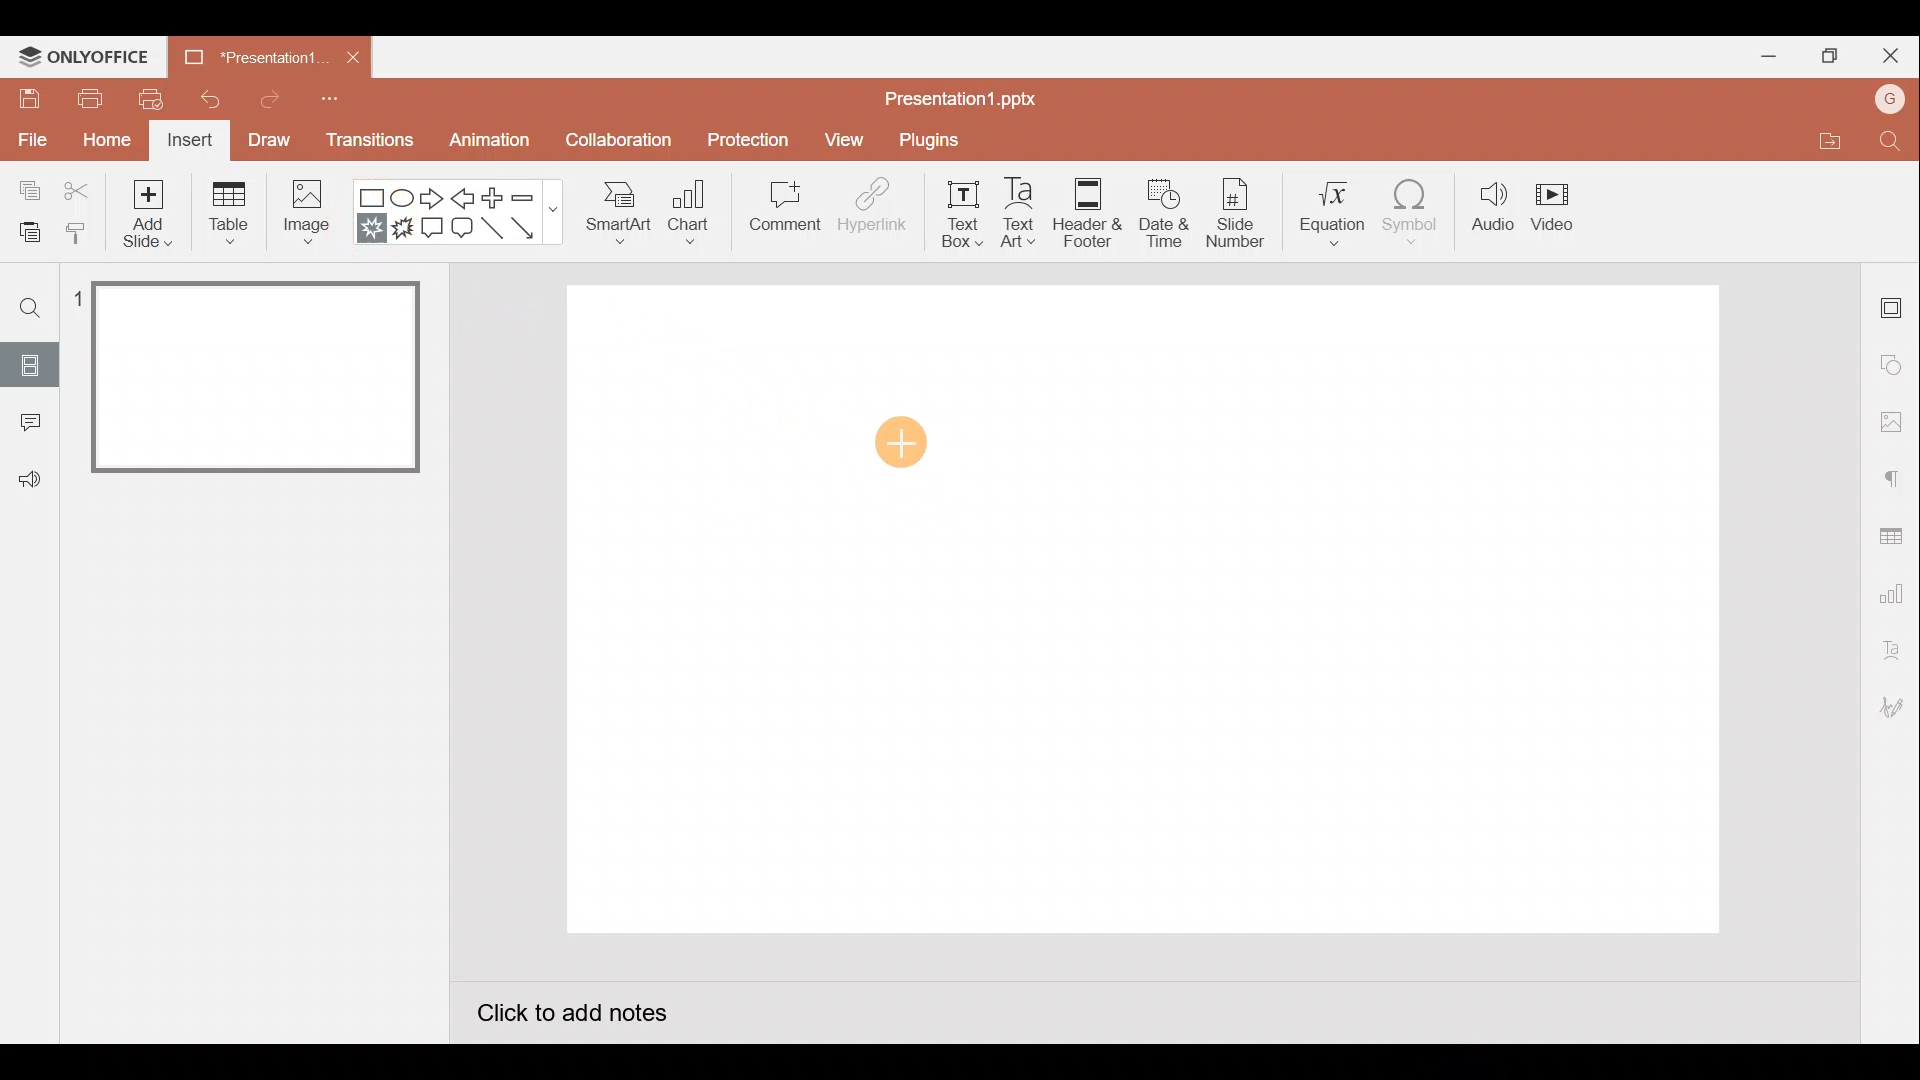 The image size is (1920, 1080). What do you see at coordinates (1891, 646) in the screenshot?
I see `Text Art settings` at bounding box center [1891, 646].